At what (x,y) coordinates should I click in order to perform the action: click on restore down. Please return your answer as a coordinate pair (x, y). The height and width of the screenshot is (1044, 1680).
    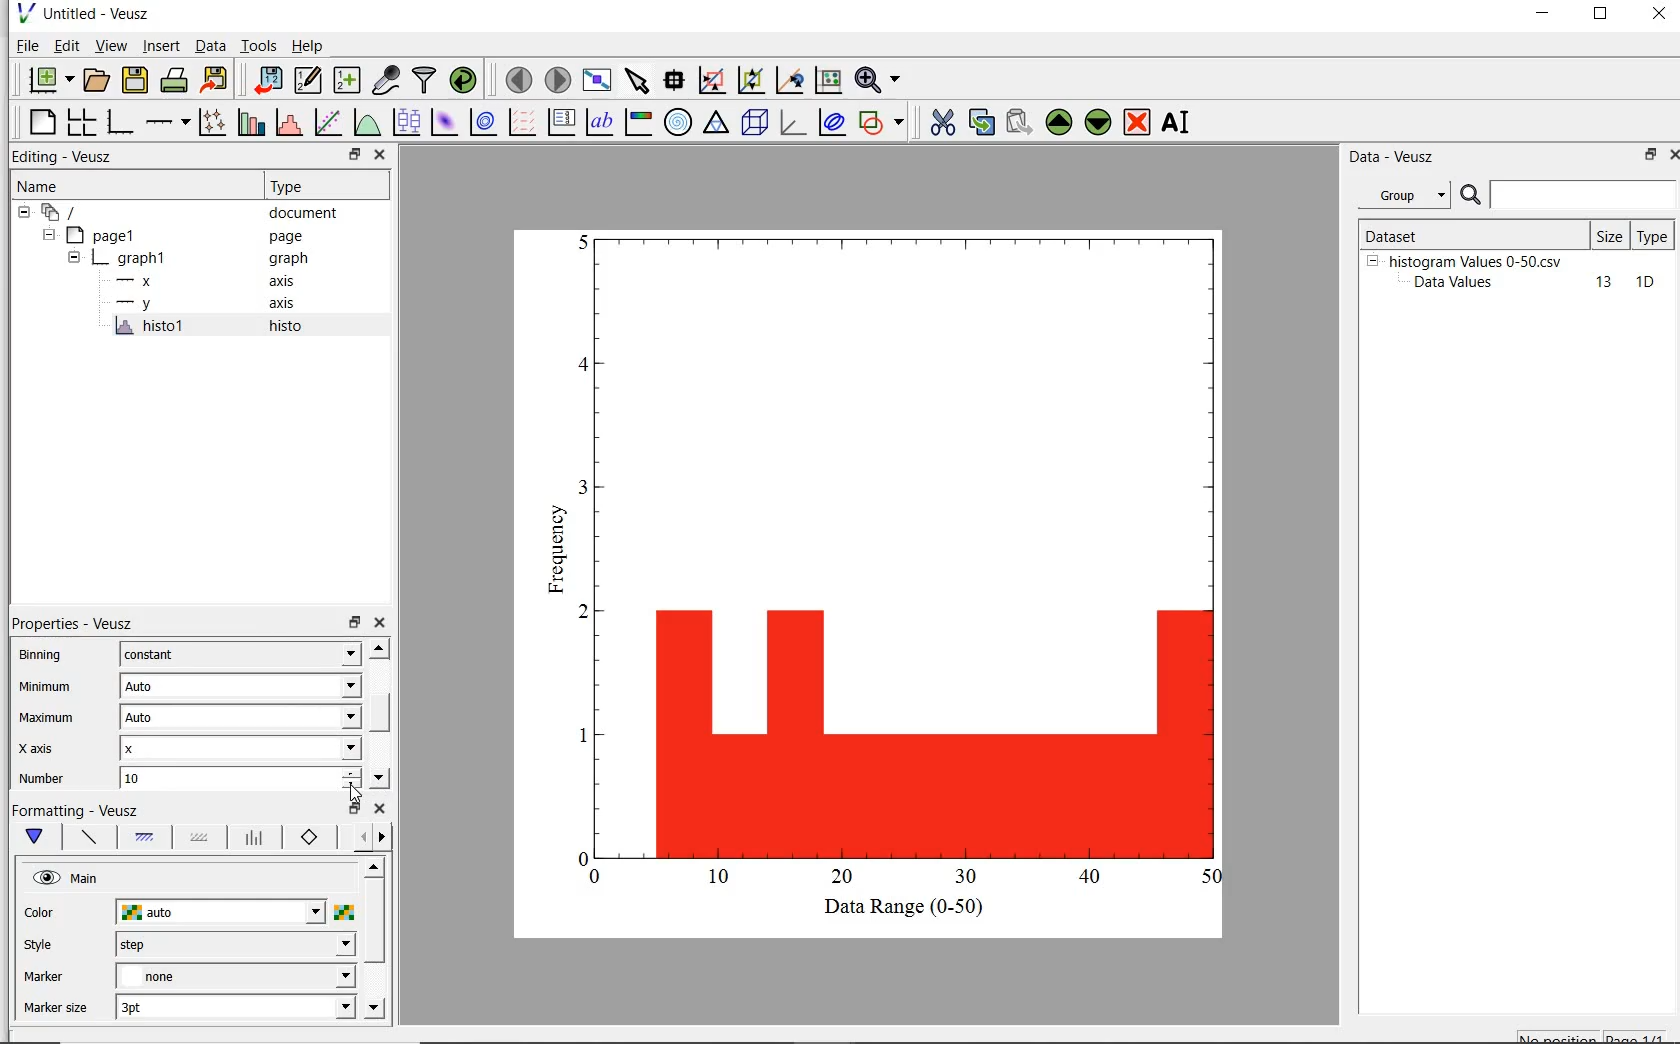
    Looking at the image, I should click on (354, 155).